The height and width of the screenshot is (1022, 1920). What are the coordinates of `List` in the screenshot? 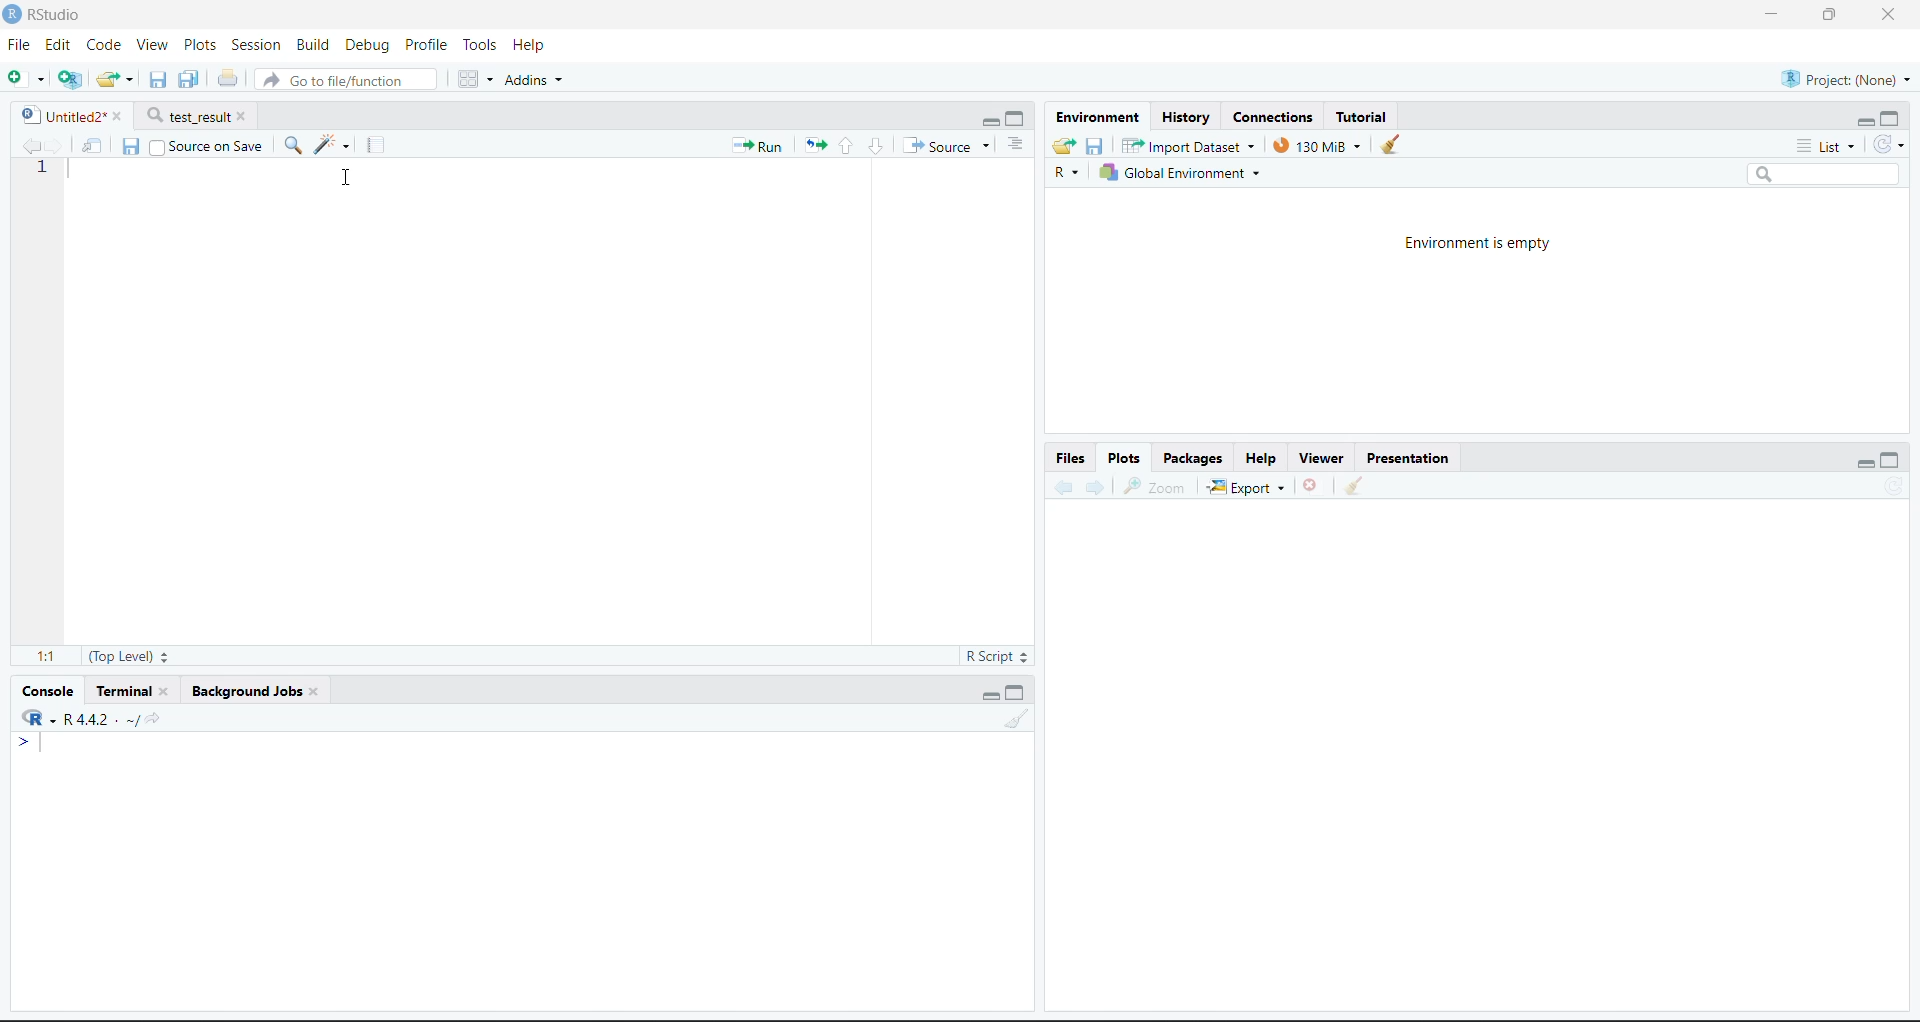 It's located at (1825, 145).